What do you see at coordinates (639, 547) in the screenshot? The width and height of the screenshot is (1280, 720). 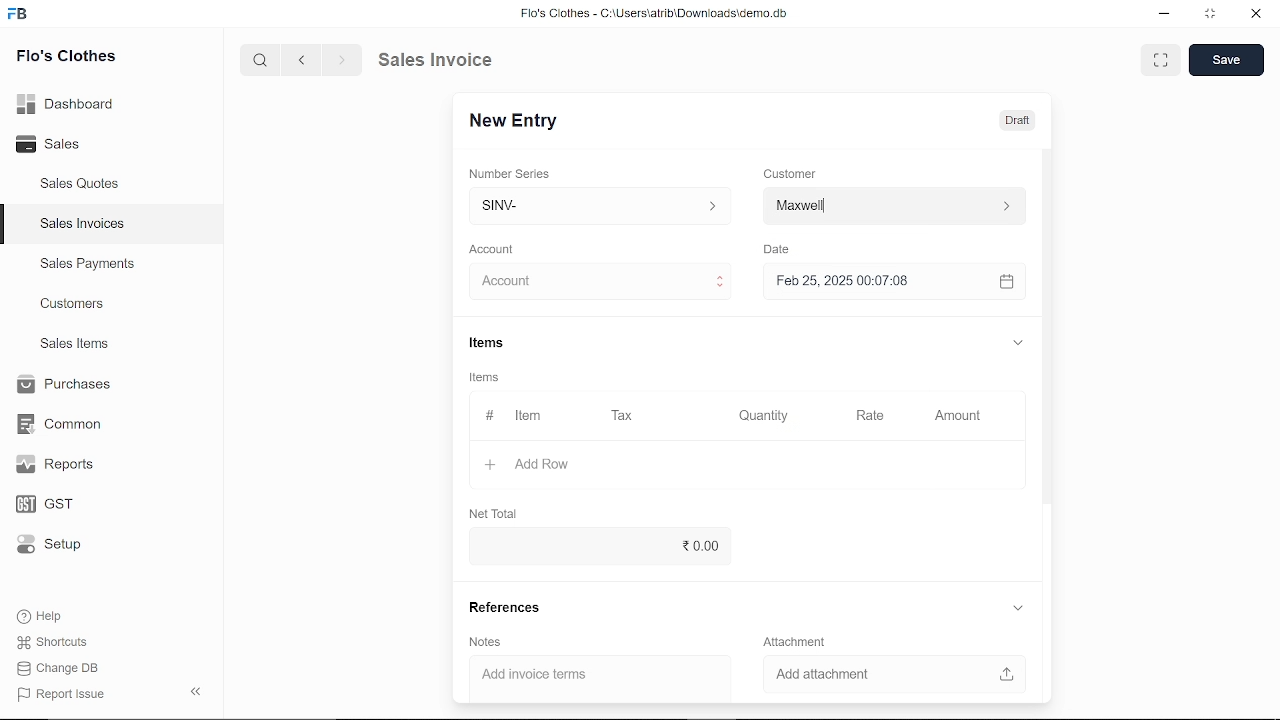 I see `20.00` at bounding box center [639, 547].